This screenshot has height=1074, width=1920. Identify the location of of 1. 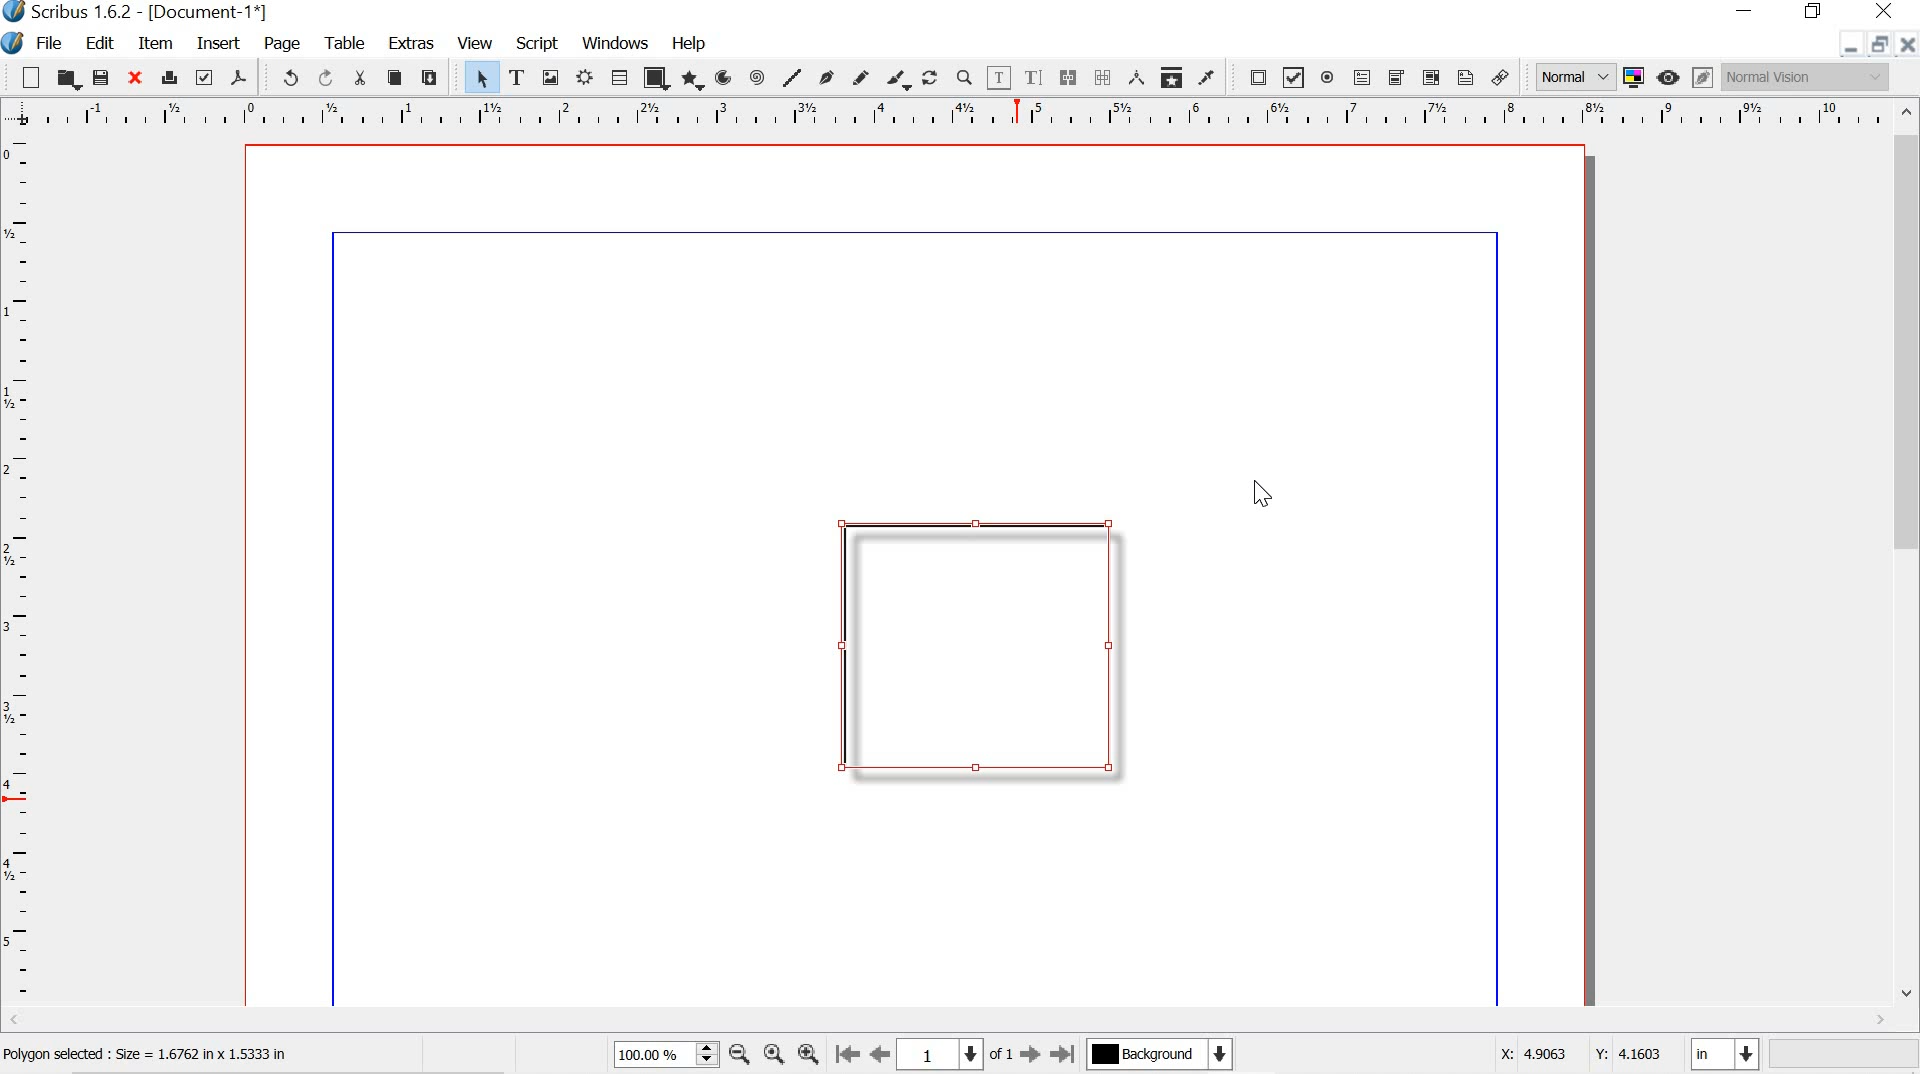
(1002, 1055).